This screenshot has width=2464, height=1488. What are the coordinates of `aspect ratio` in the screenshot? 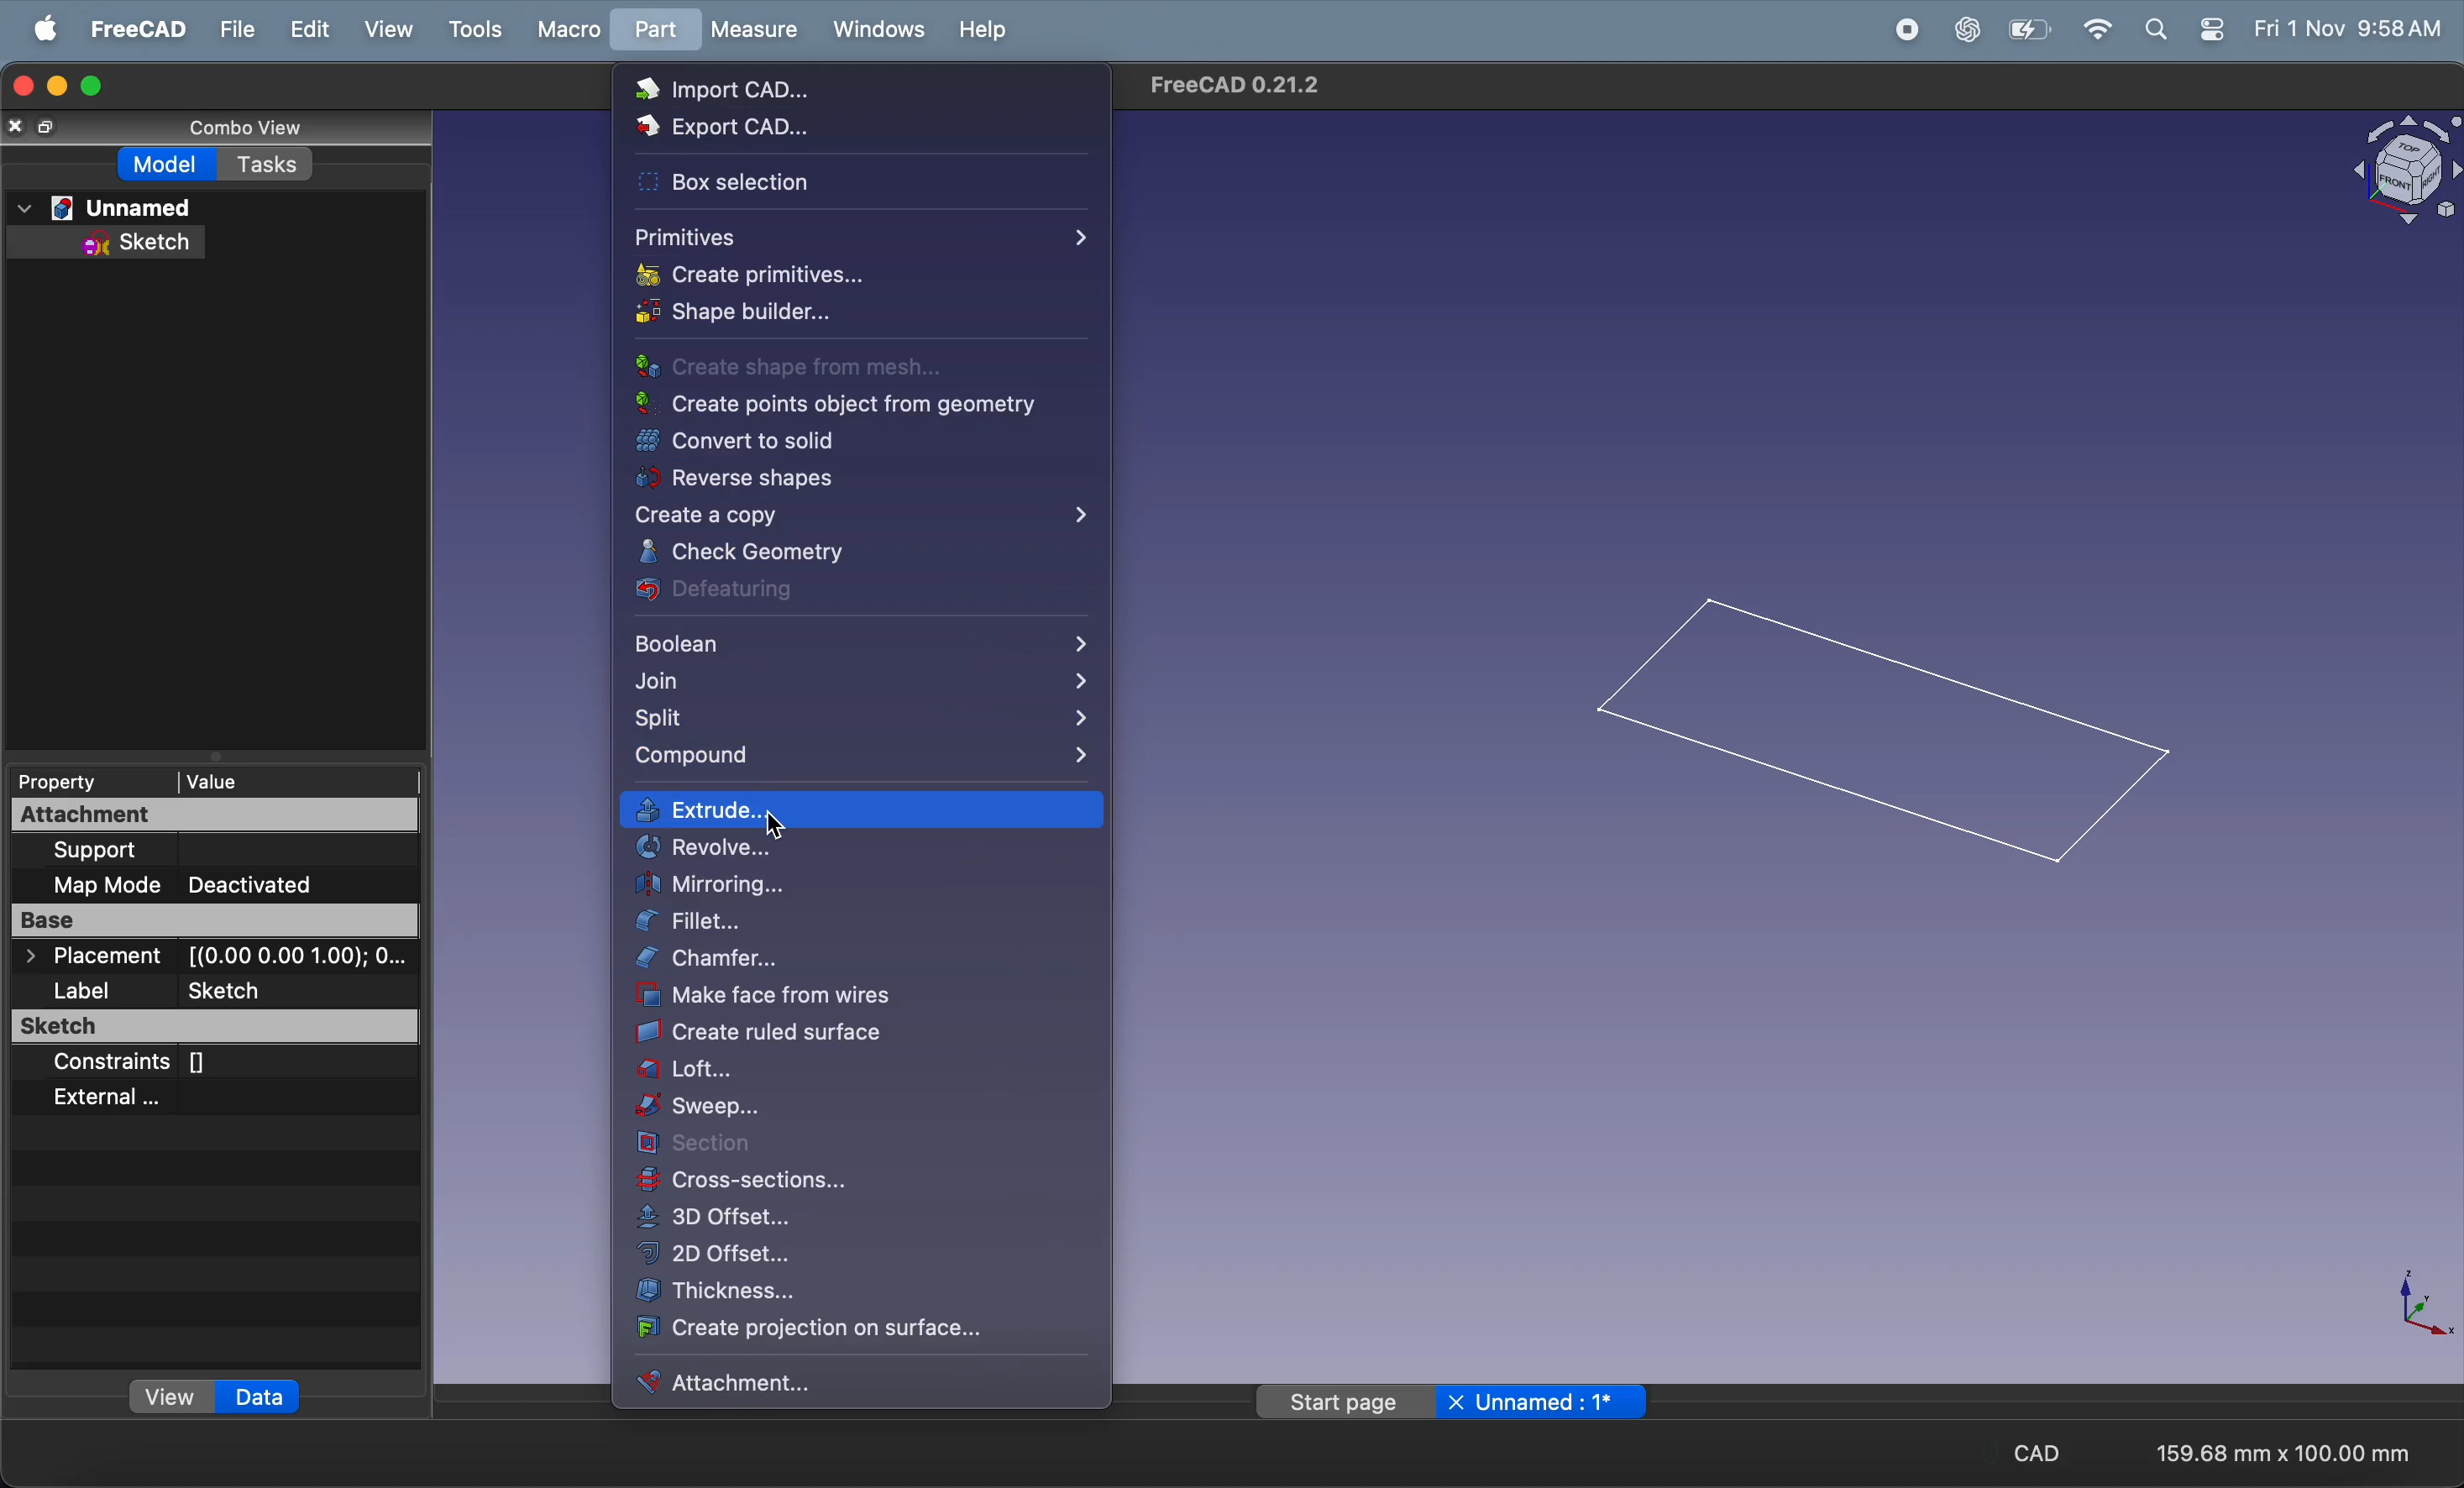 It's located at (2291, 1453).